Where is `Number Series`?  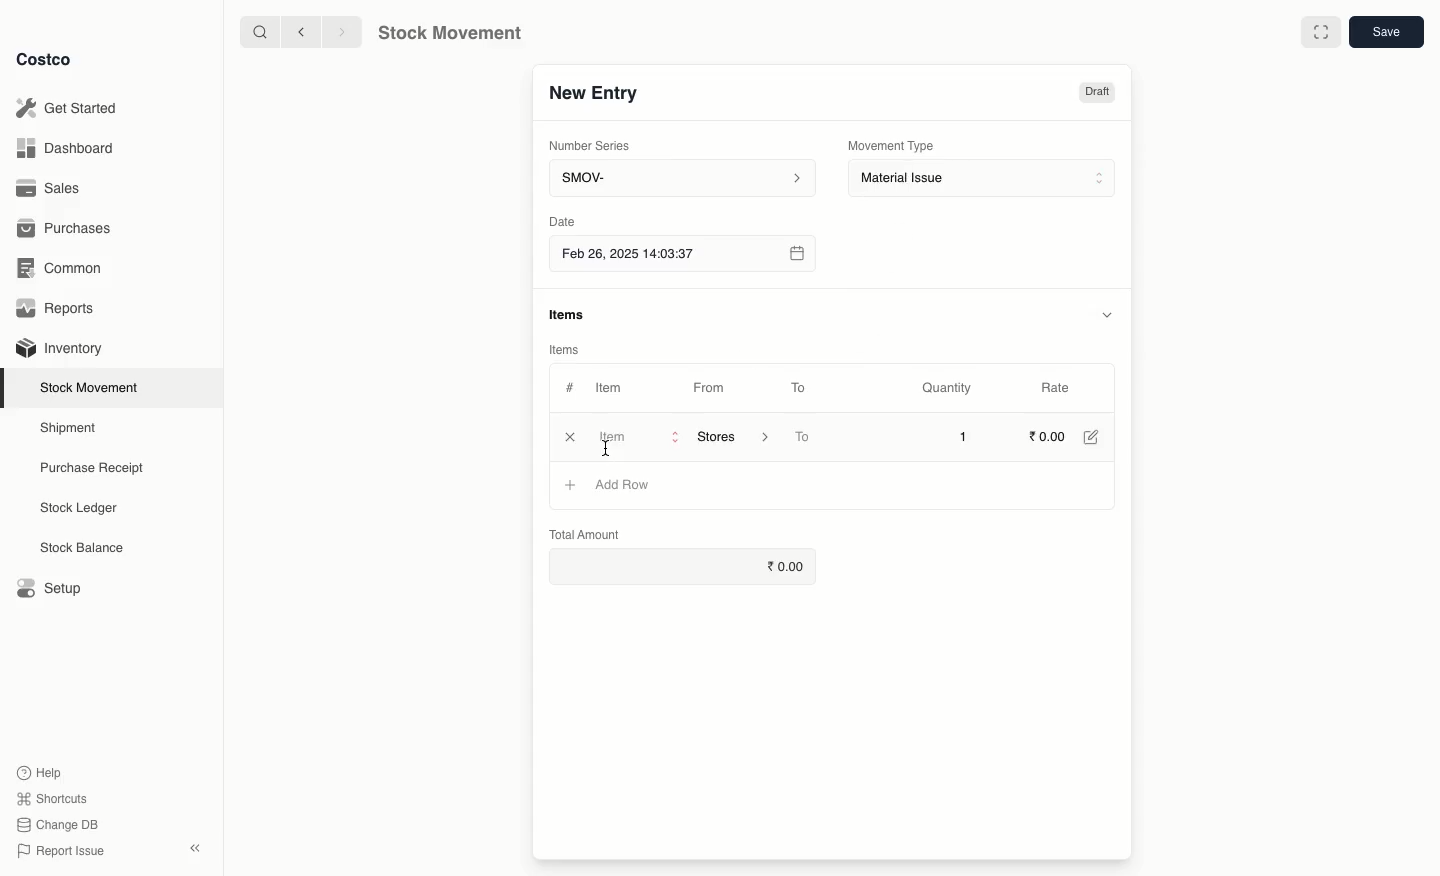 Number Series is located at coordinates (597, 149).